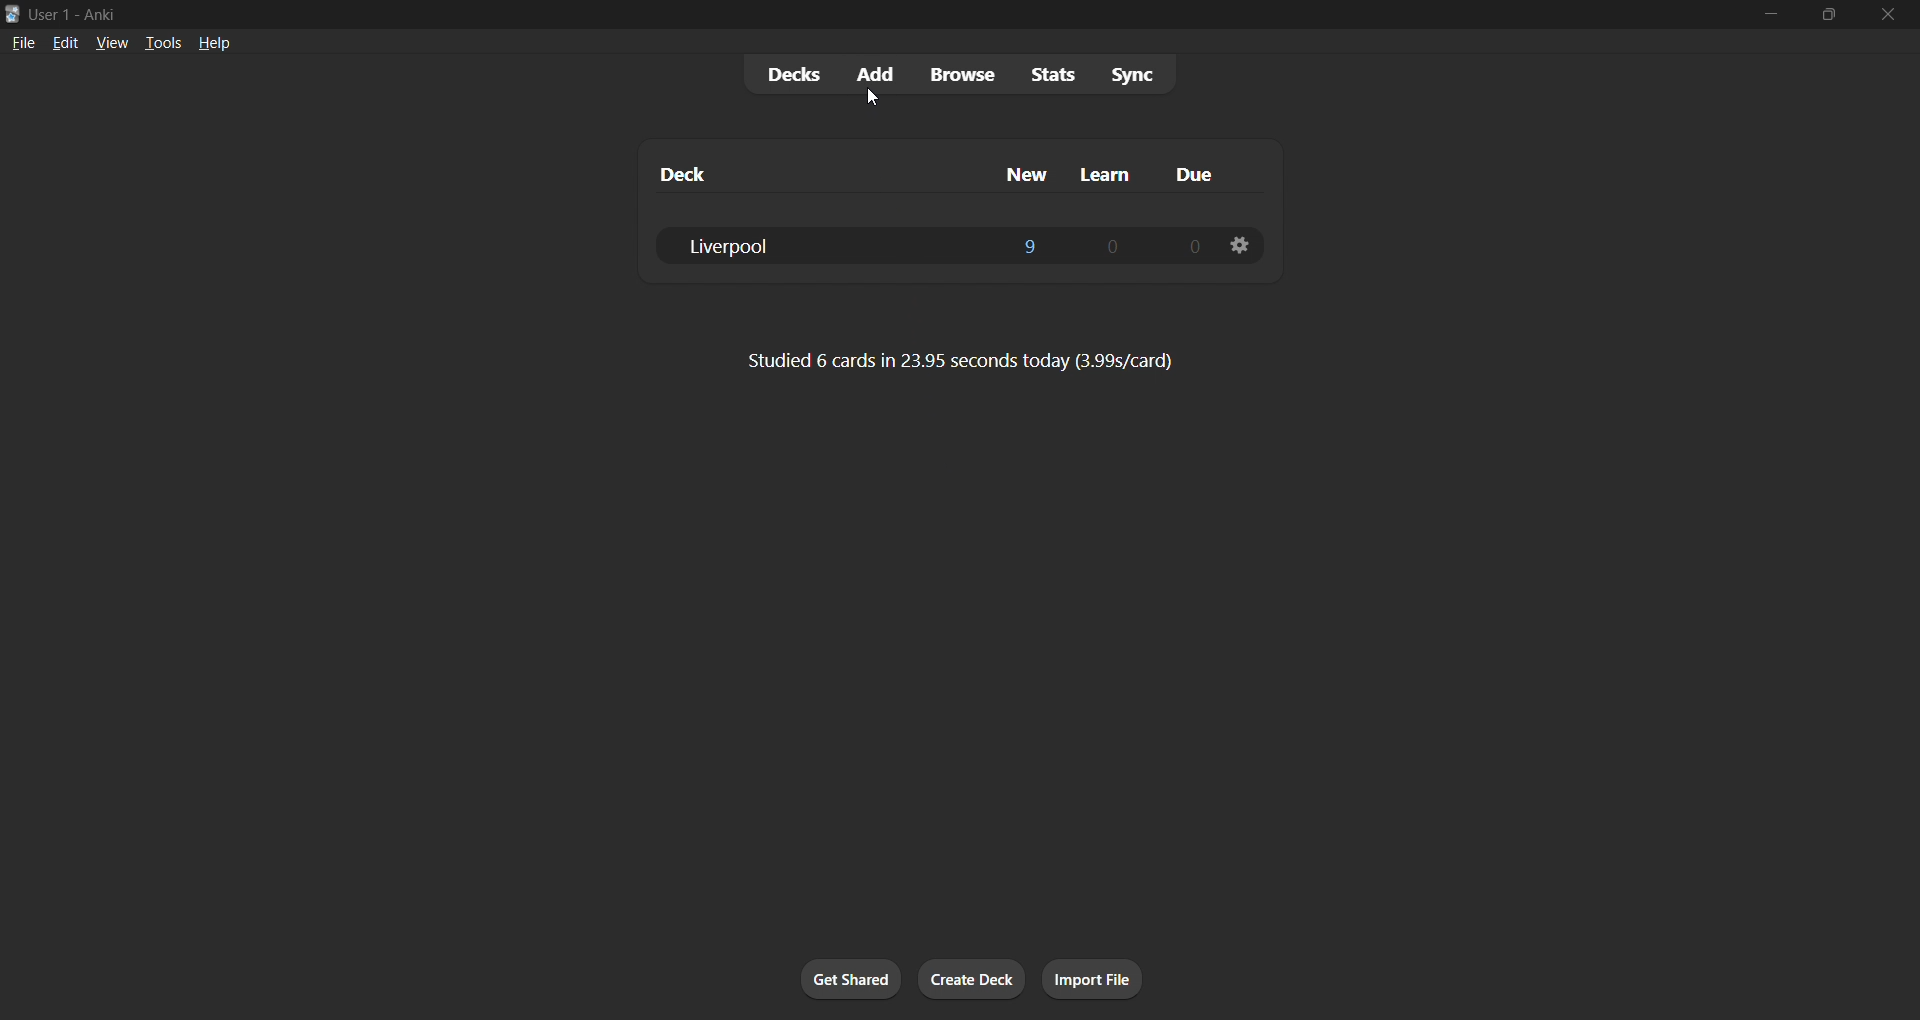  What do you see at coordinates (794, 76) in the screenshot?
I see `decks` at bounding box center [794, 76].